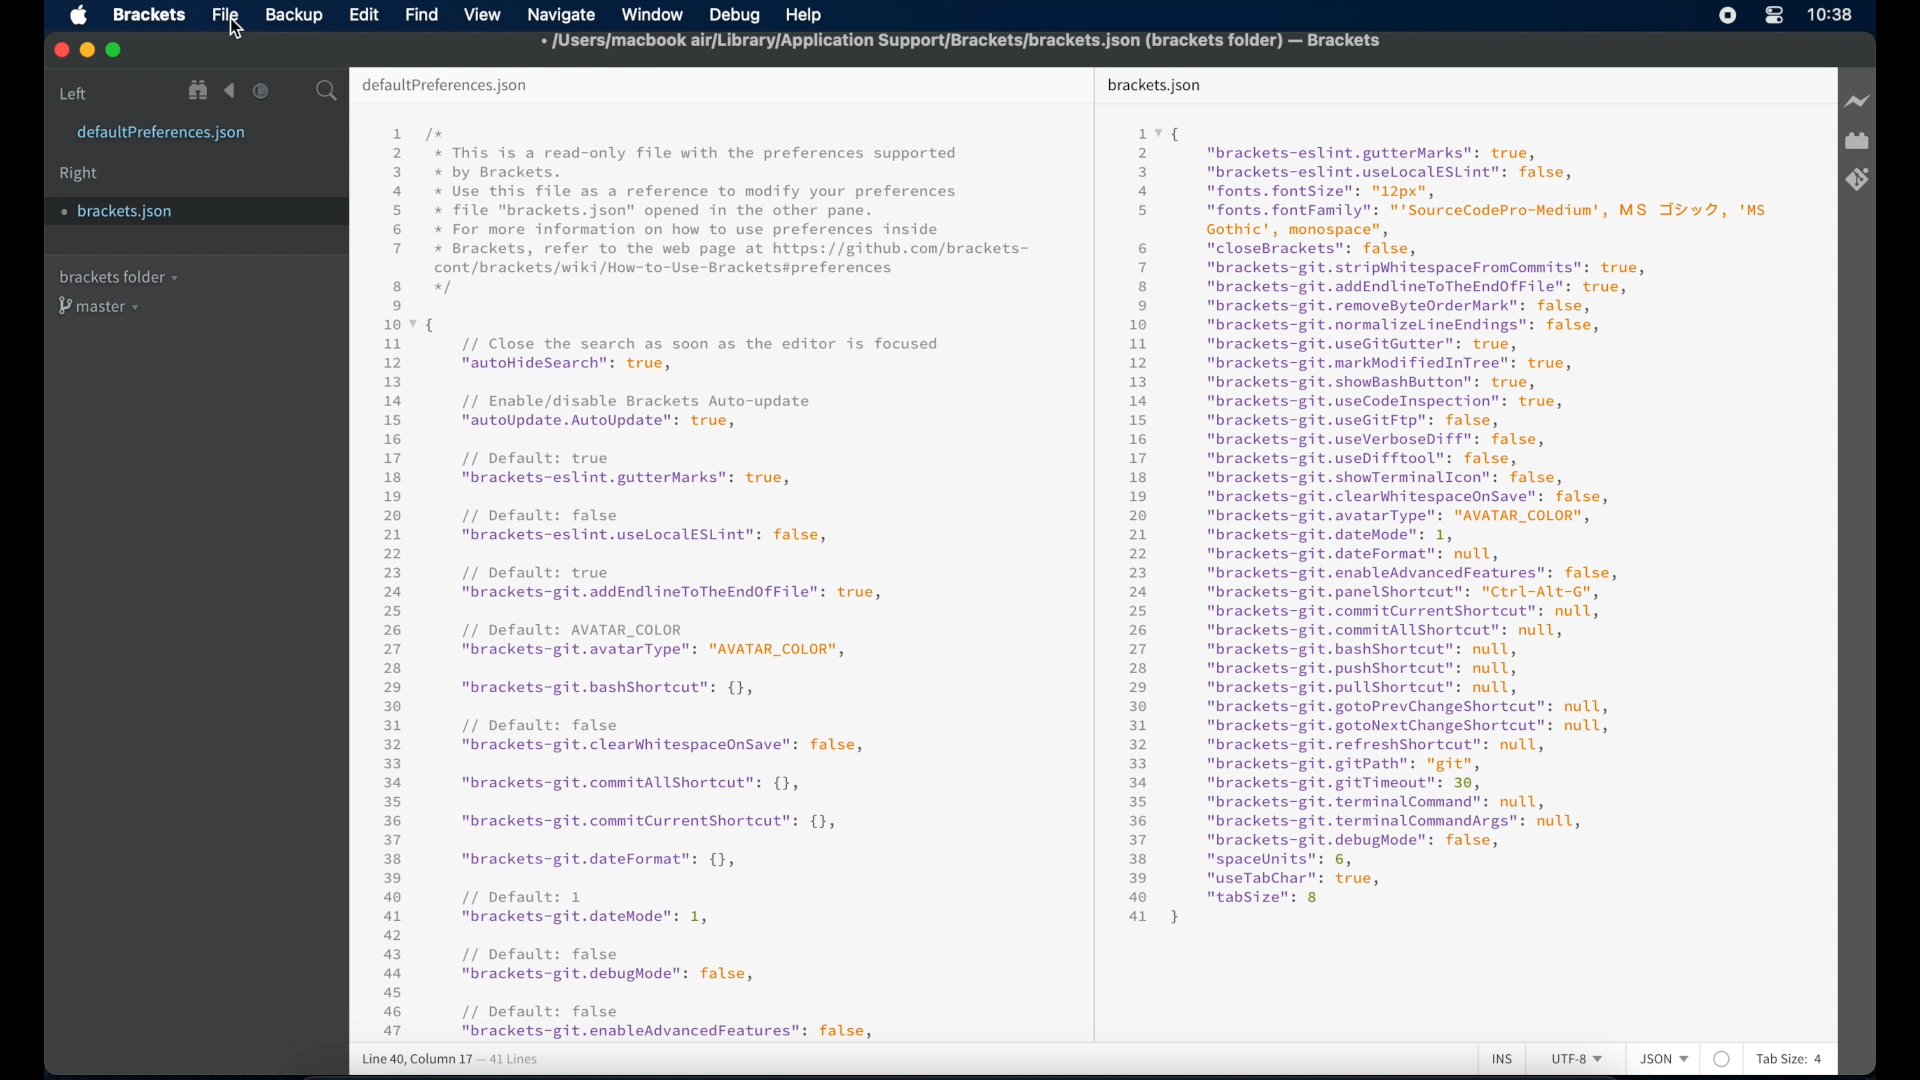 The height and width of the screenshot is (1080, 1920). I want to click on cursor, so click(236, 29).